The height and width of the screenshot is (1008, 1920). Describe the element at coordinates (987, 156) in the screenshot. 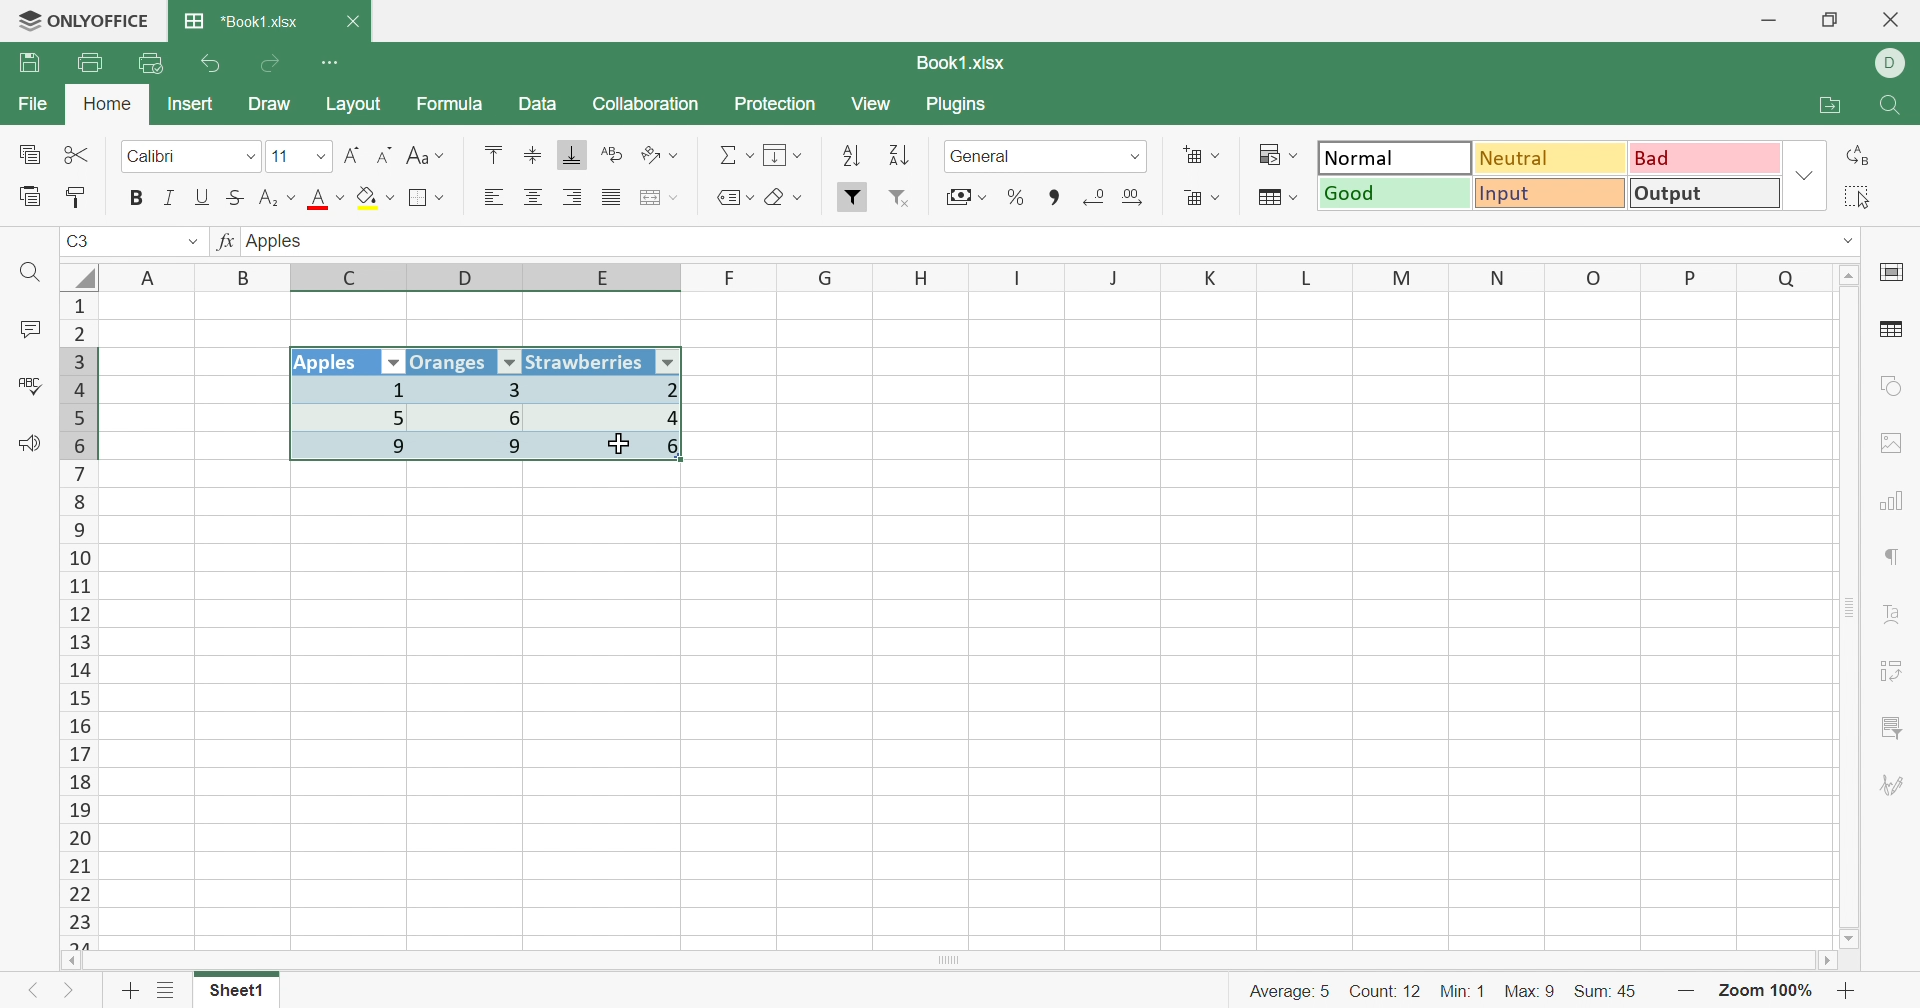

I see `General` at that location.